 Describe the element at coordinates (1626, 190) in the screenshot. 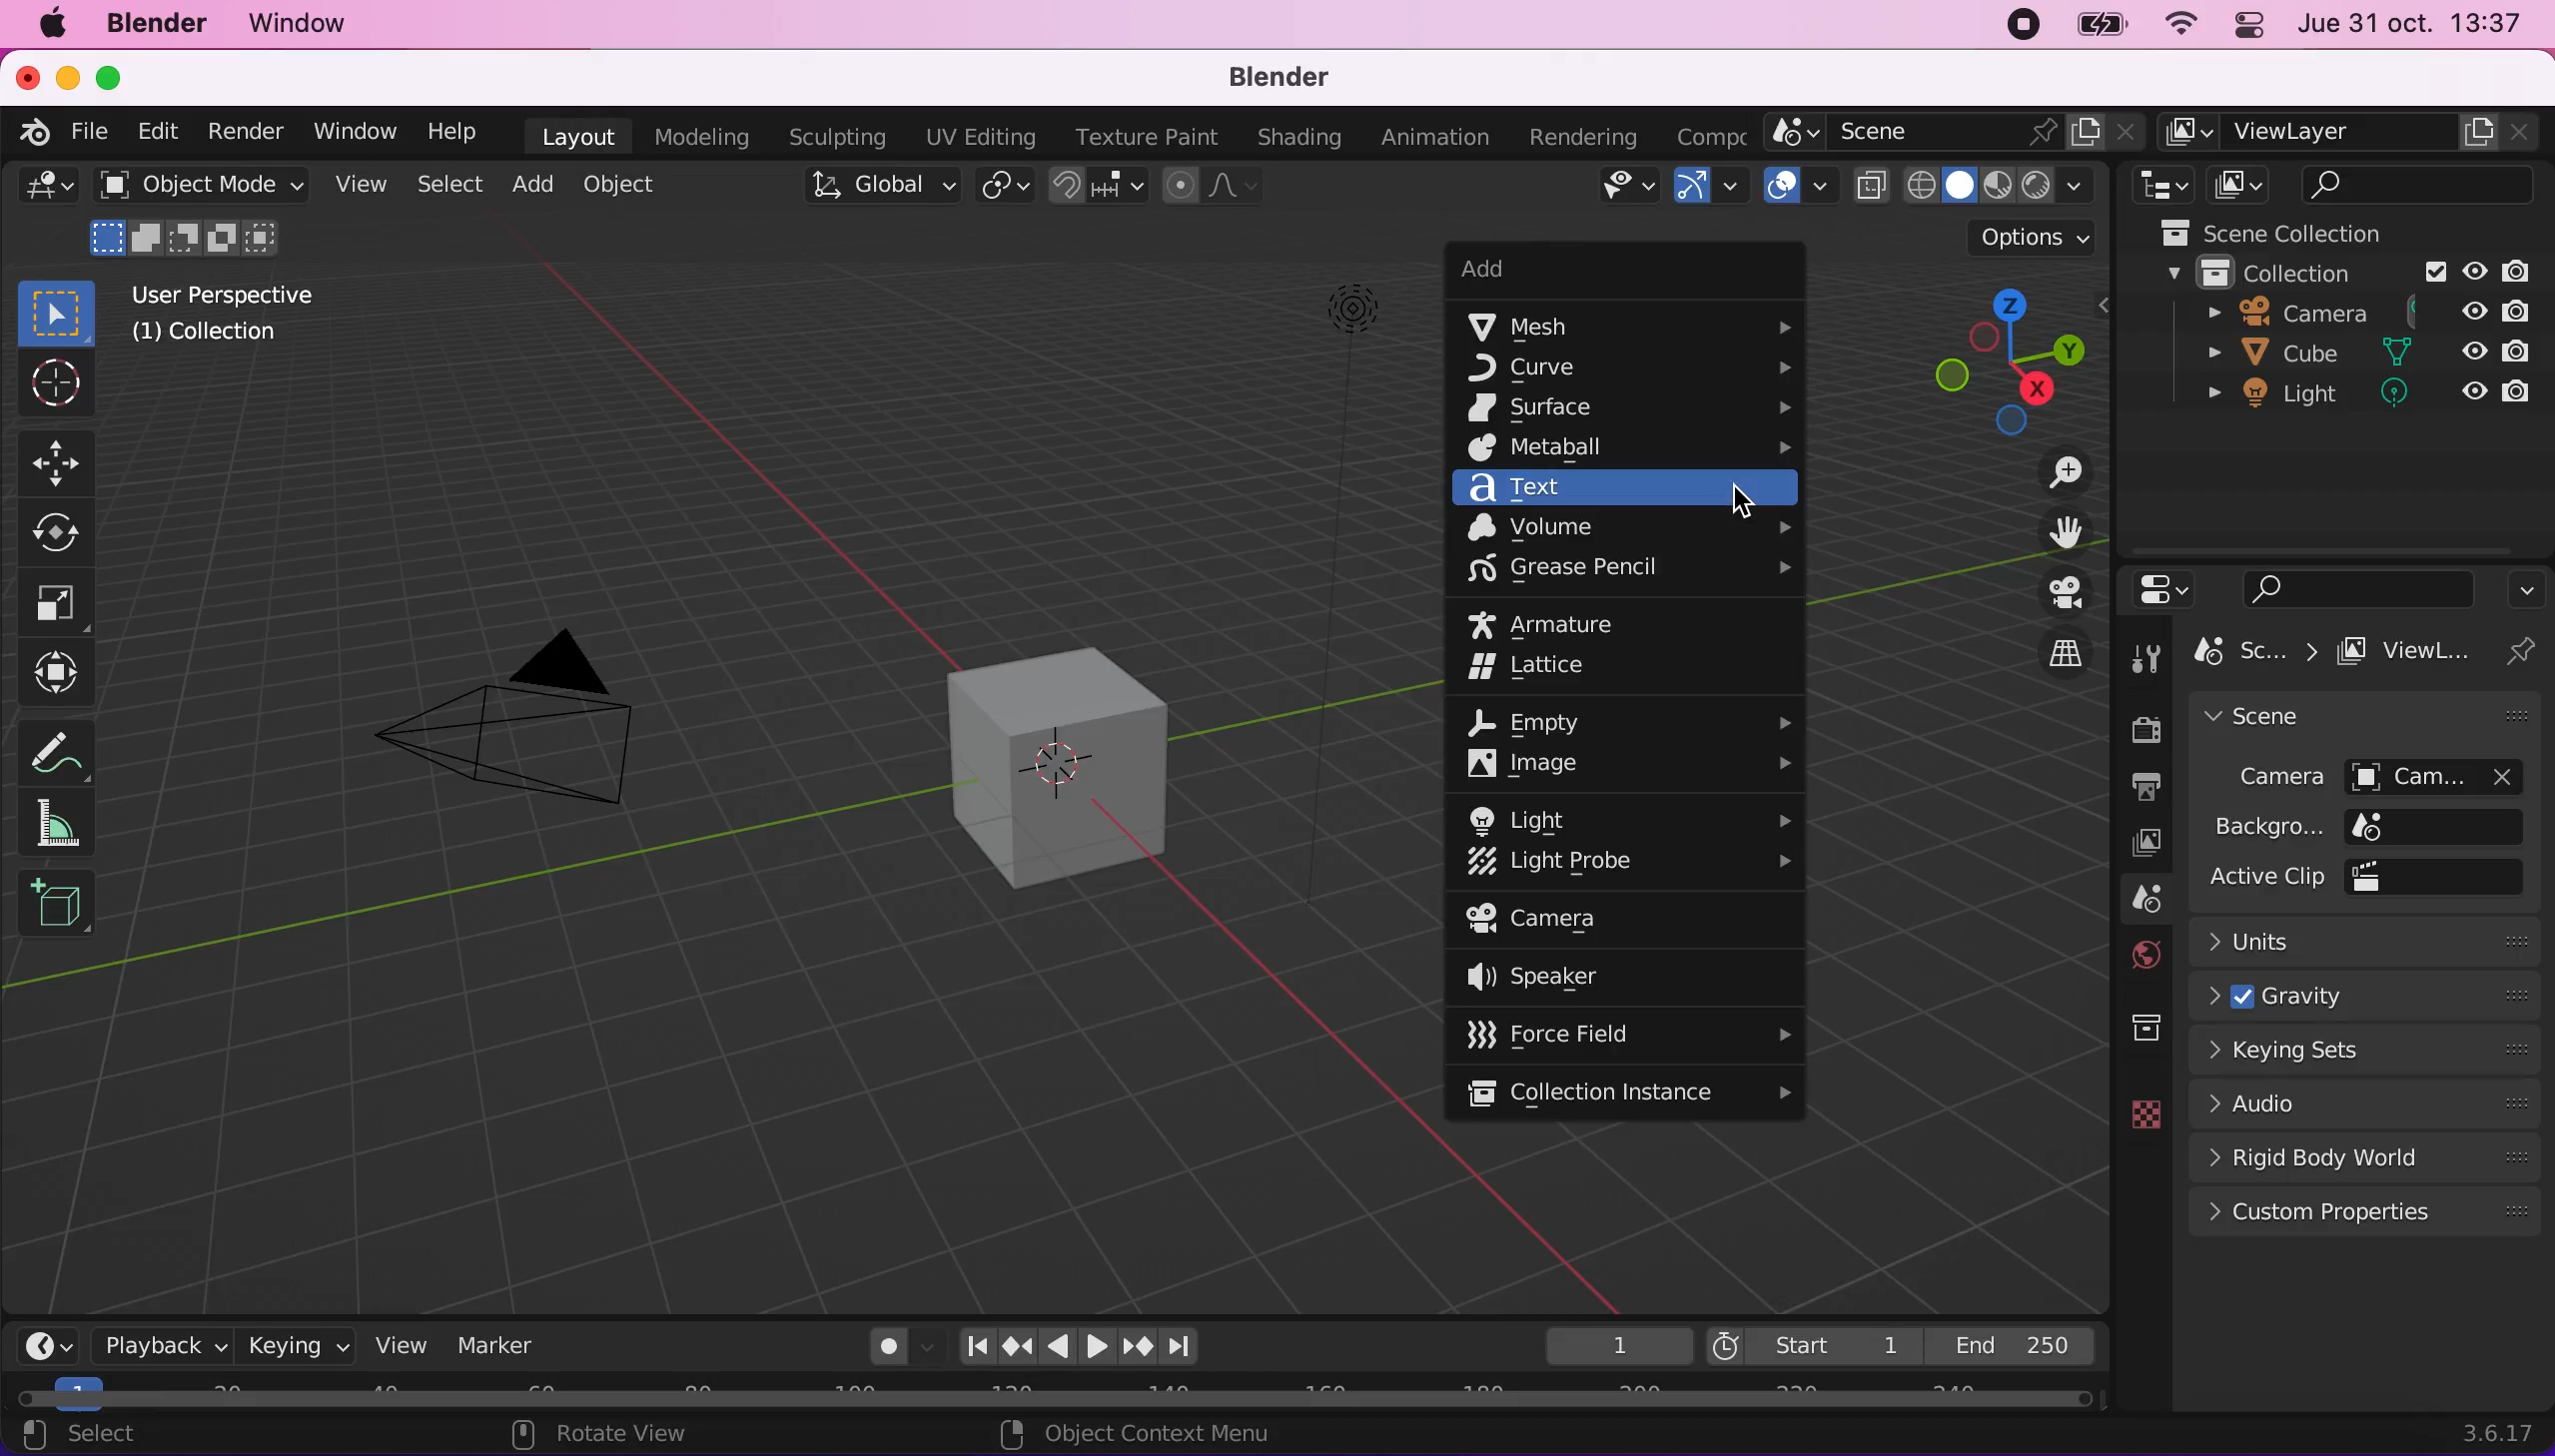

I see `view object types` at that location.